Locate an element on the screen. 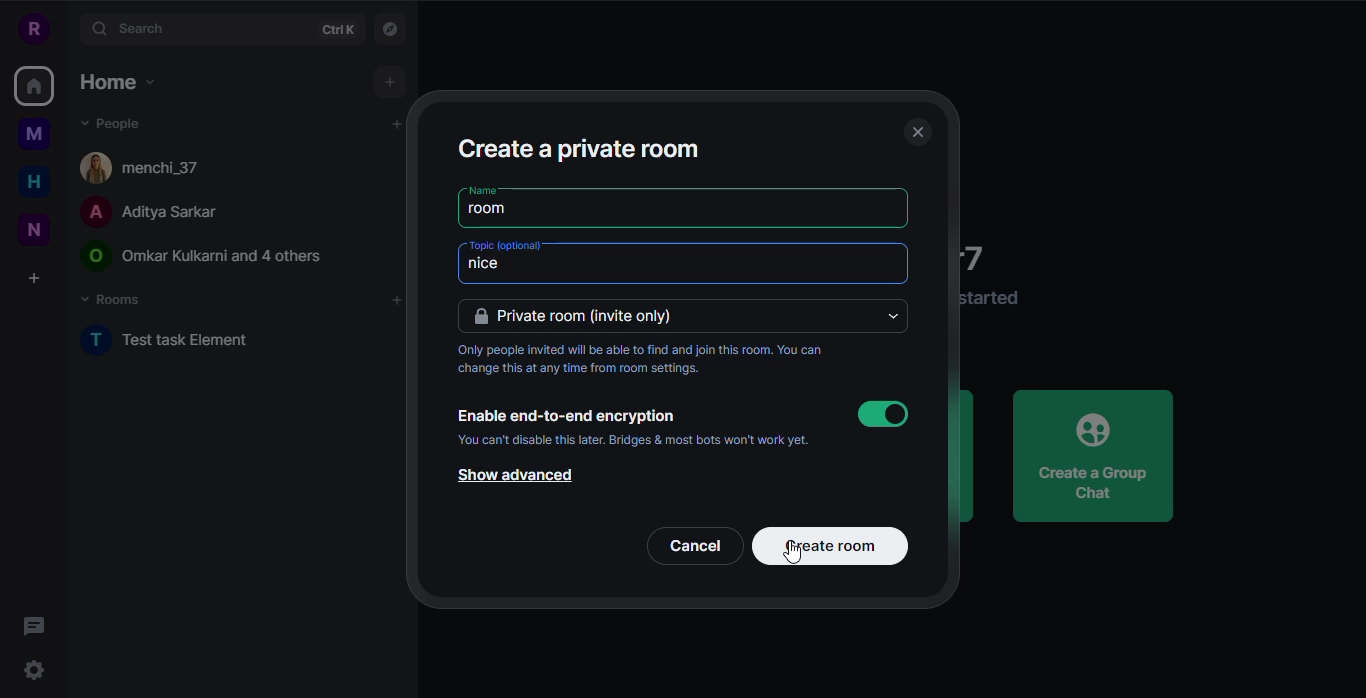  info is located at coordinates (652, 361).